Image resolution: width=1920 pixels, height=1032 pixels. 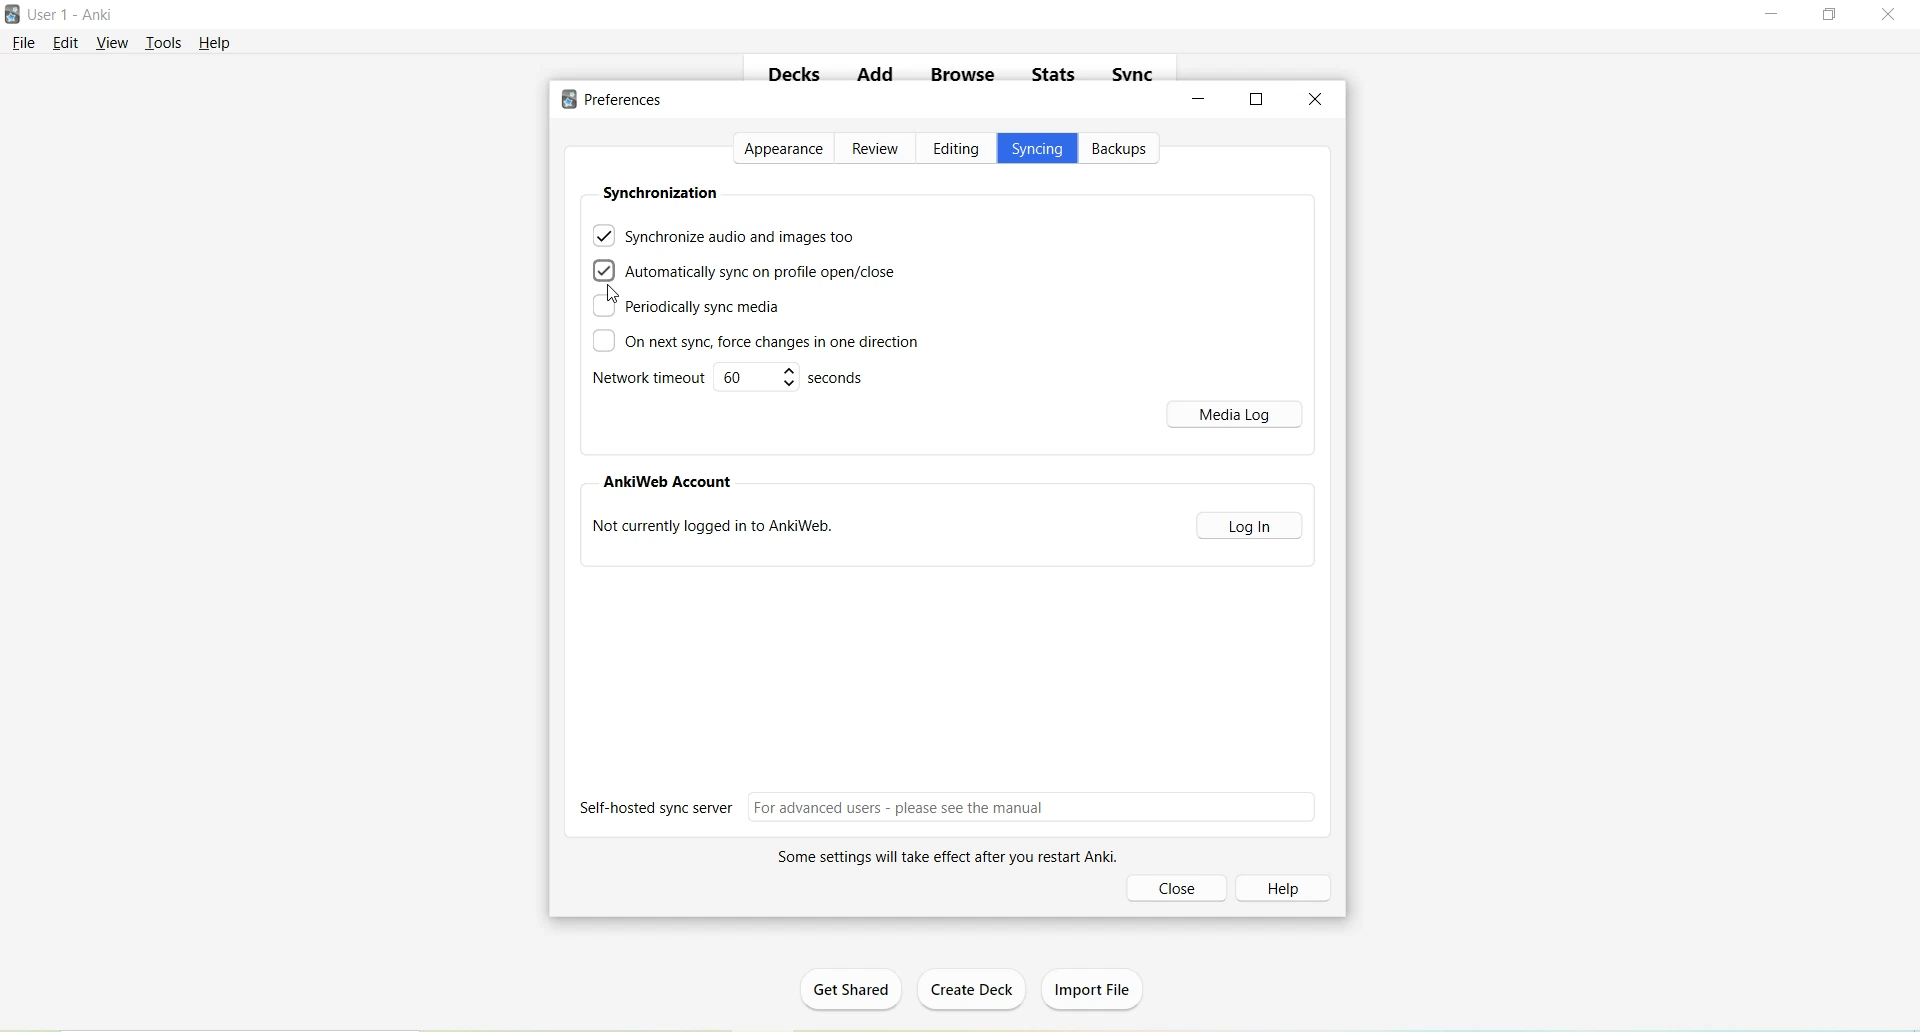 What do you see at coordinates (725, 234) in the screenshot?
I see `Synchronize audio and images too` at bounding box center [725, 234].